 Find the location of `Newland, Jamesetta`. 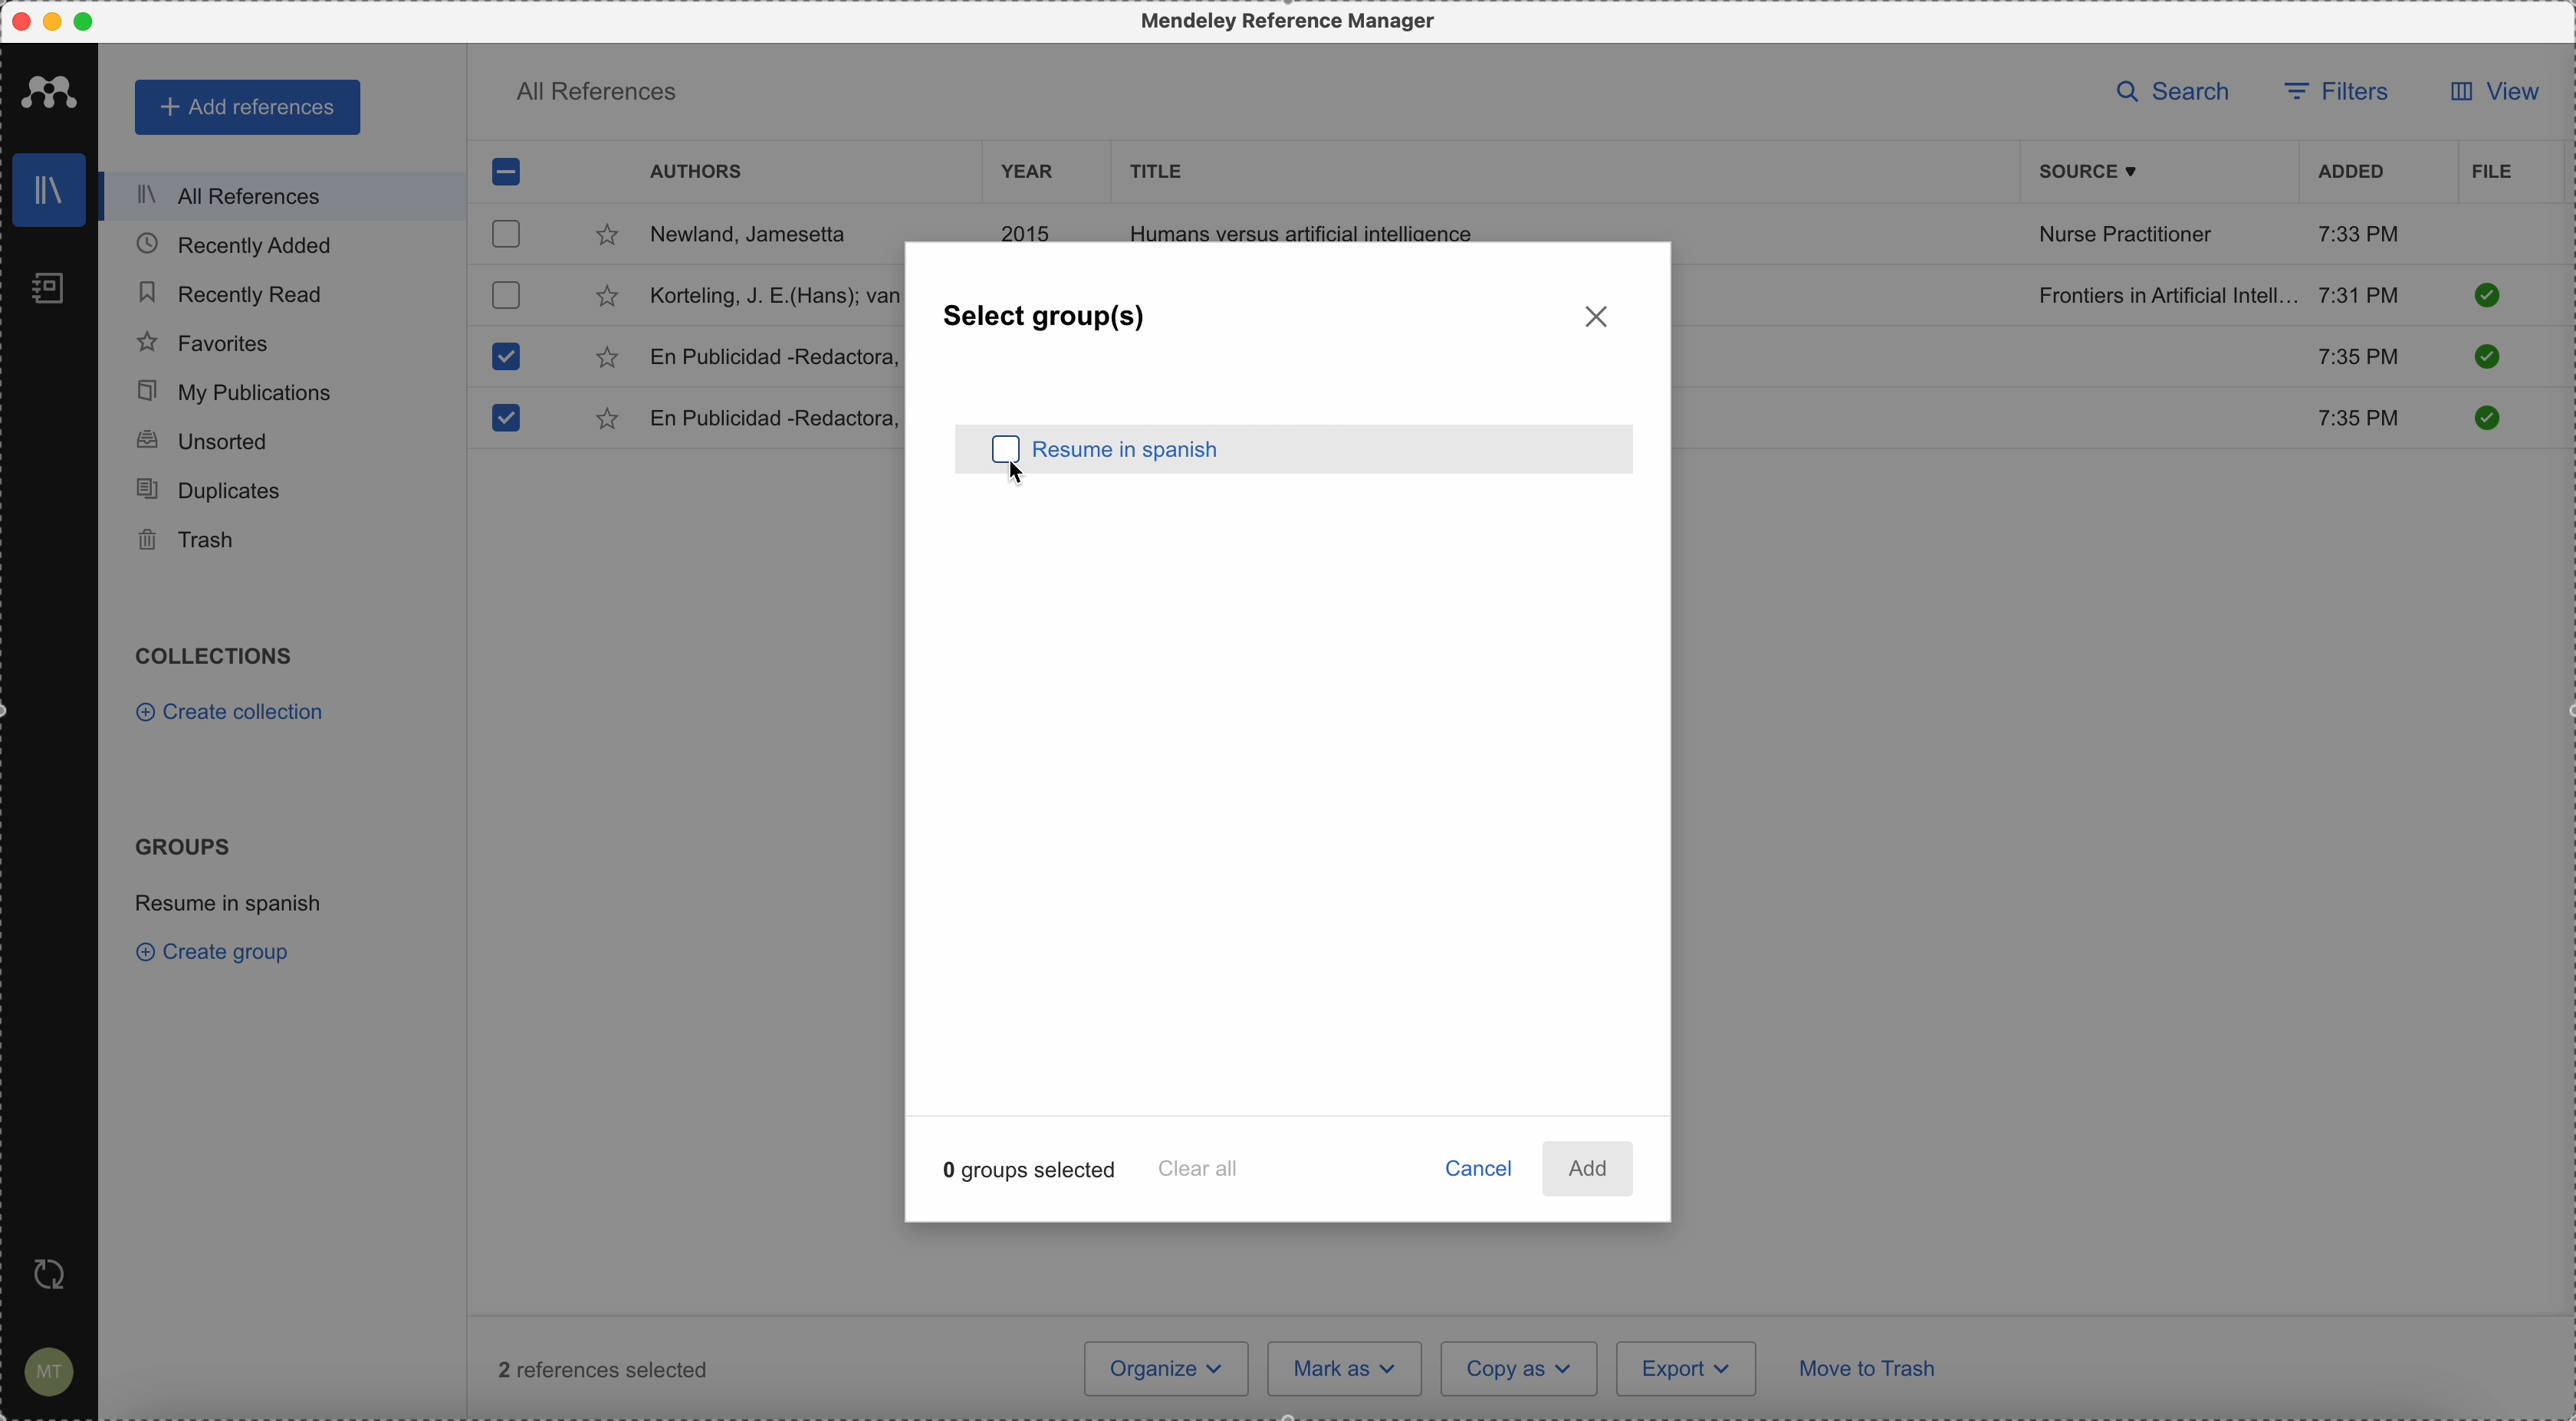

Newland, Jamesetta is located at coordinates (759, 236).